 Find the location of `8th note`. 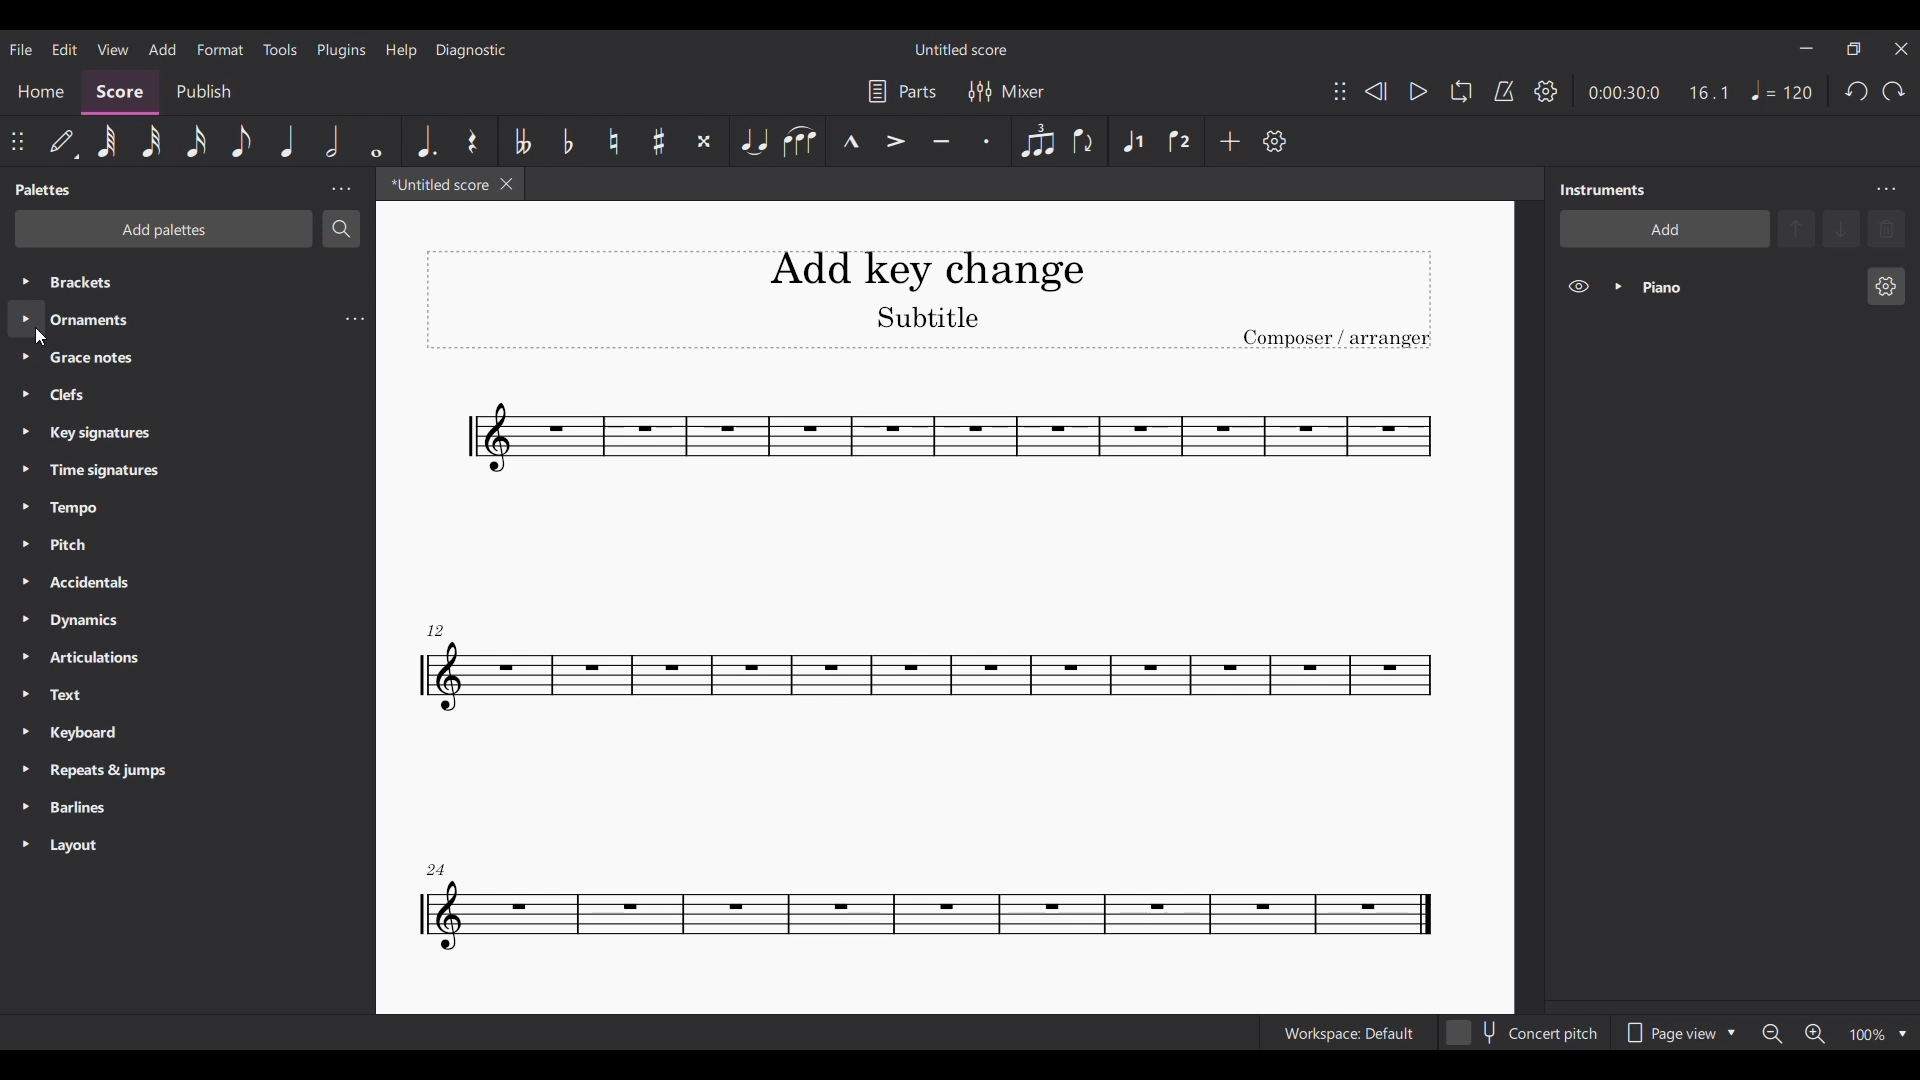

8th note is located at coordinates (241, 141).